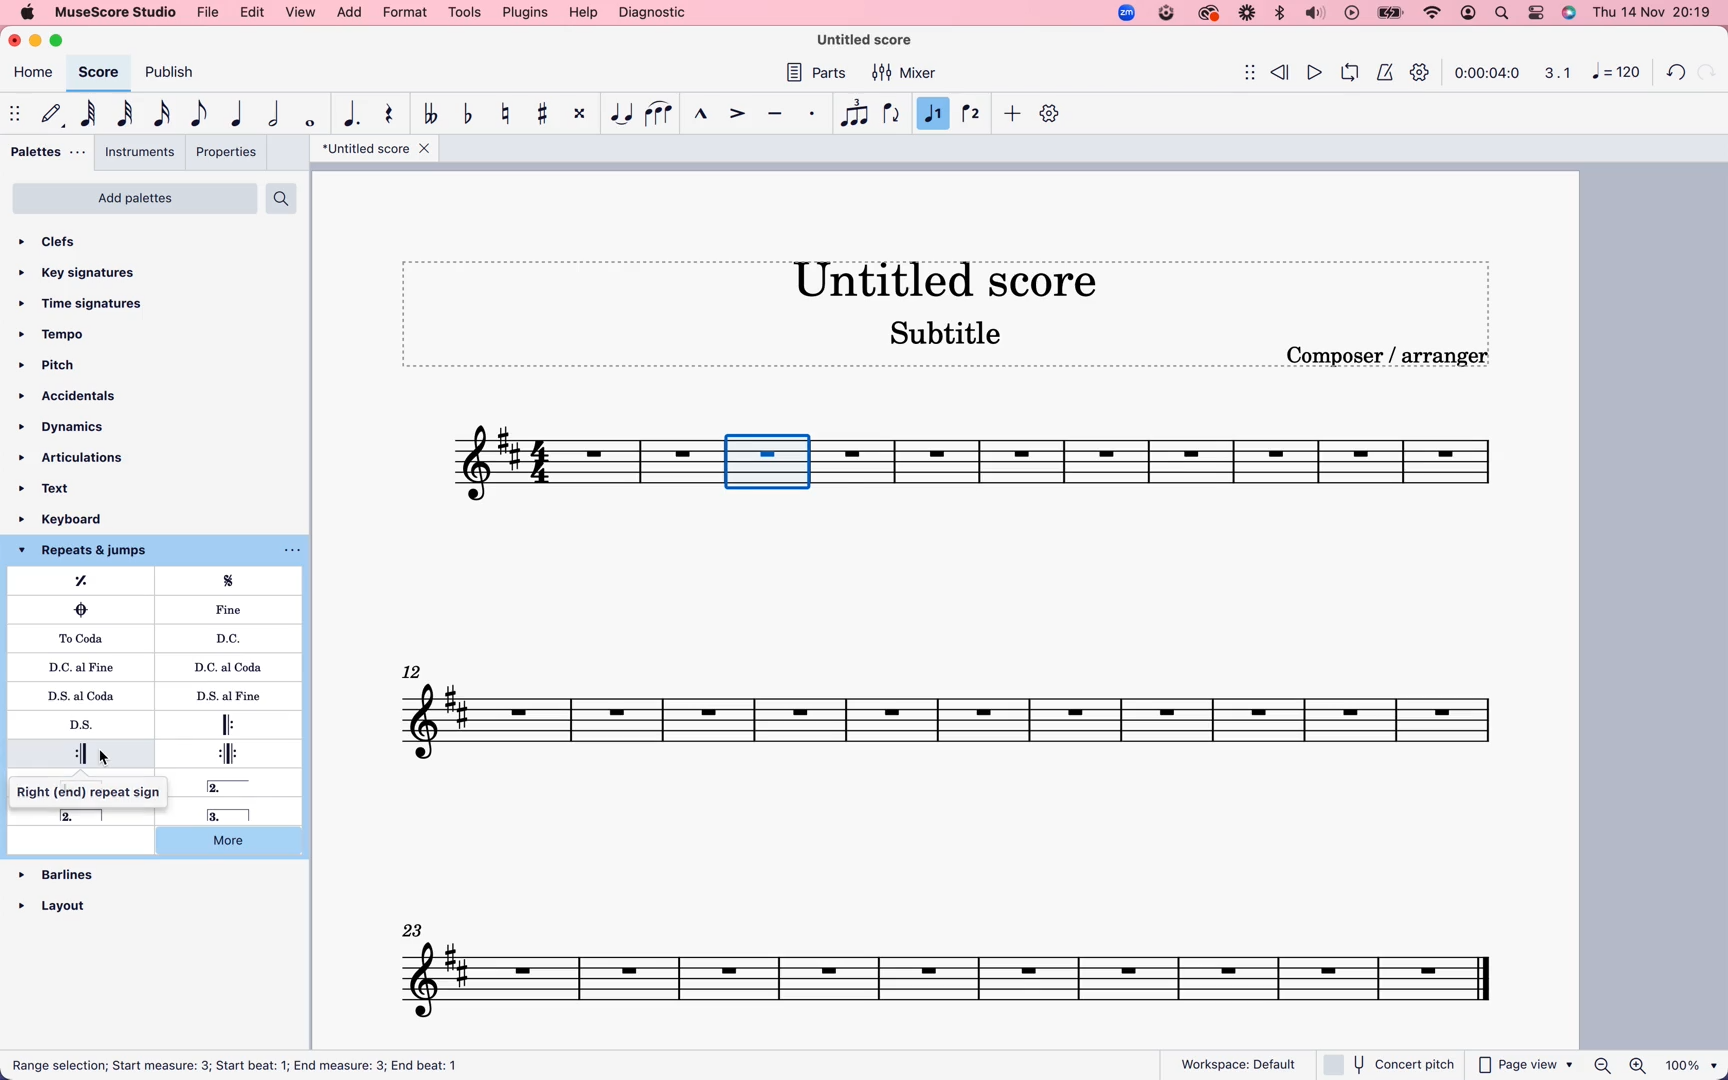  I want to click on search, so click(283, 198).